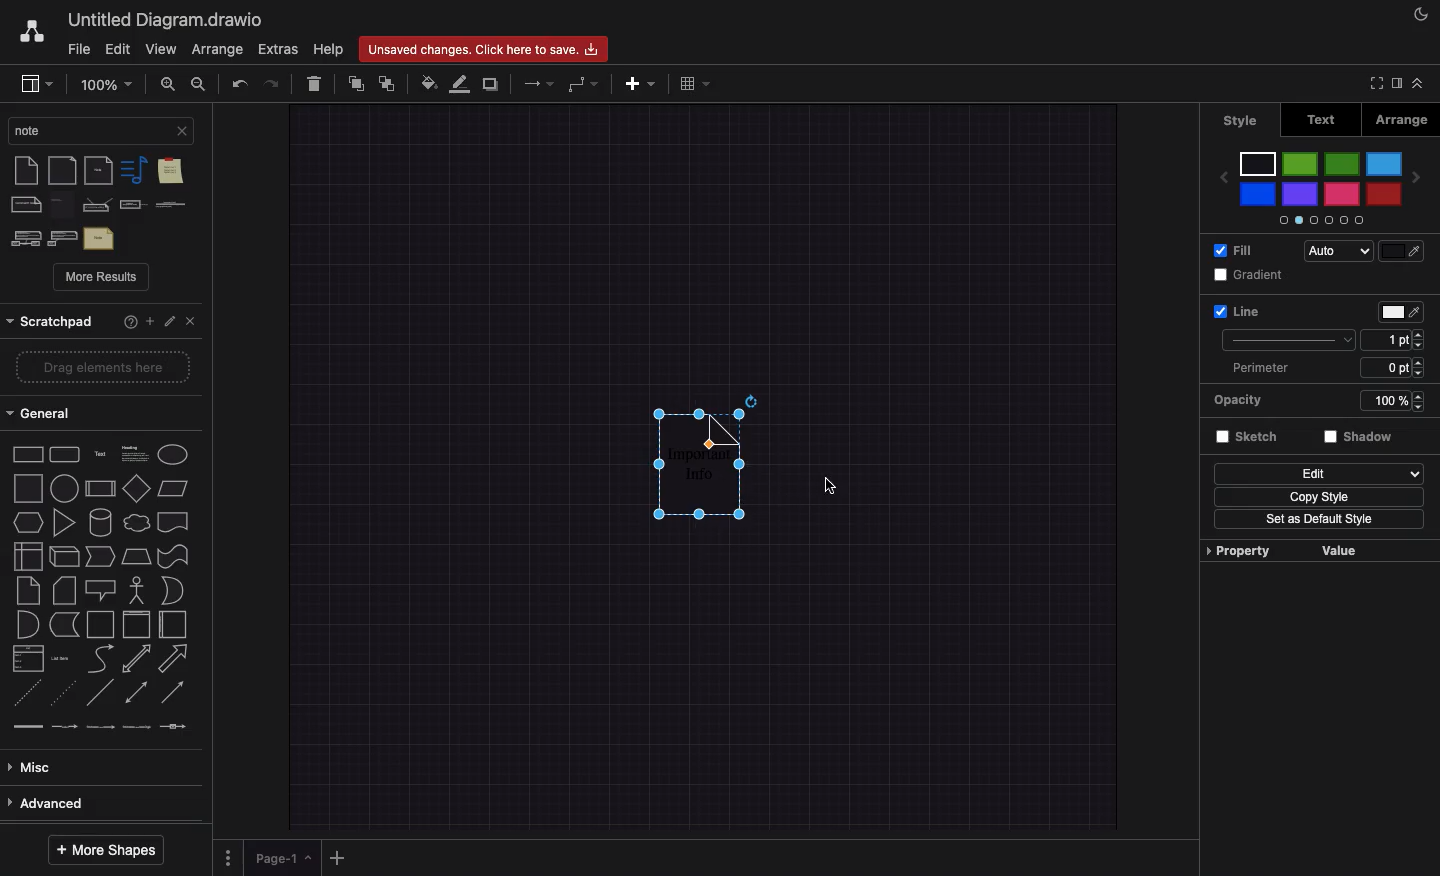 The image size is (1440, 876). I want to click on Opacity, so click(1246, 401).